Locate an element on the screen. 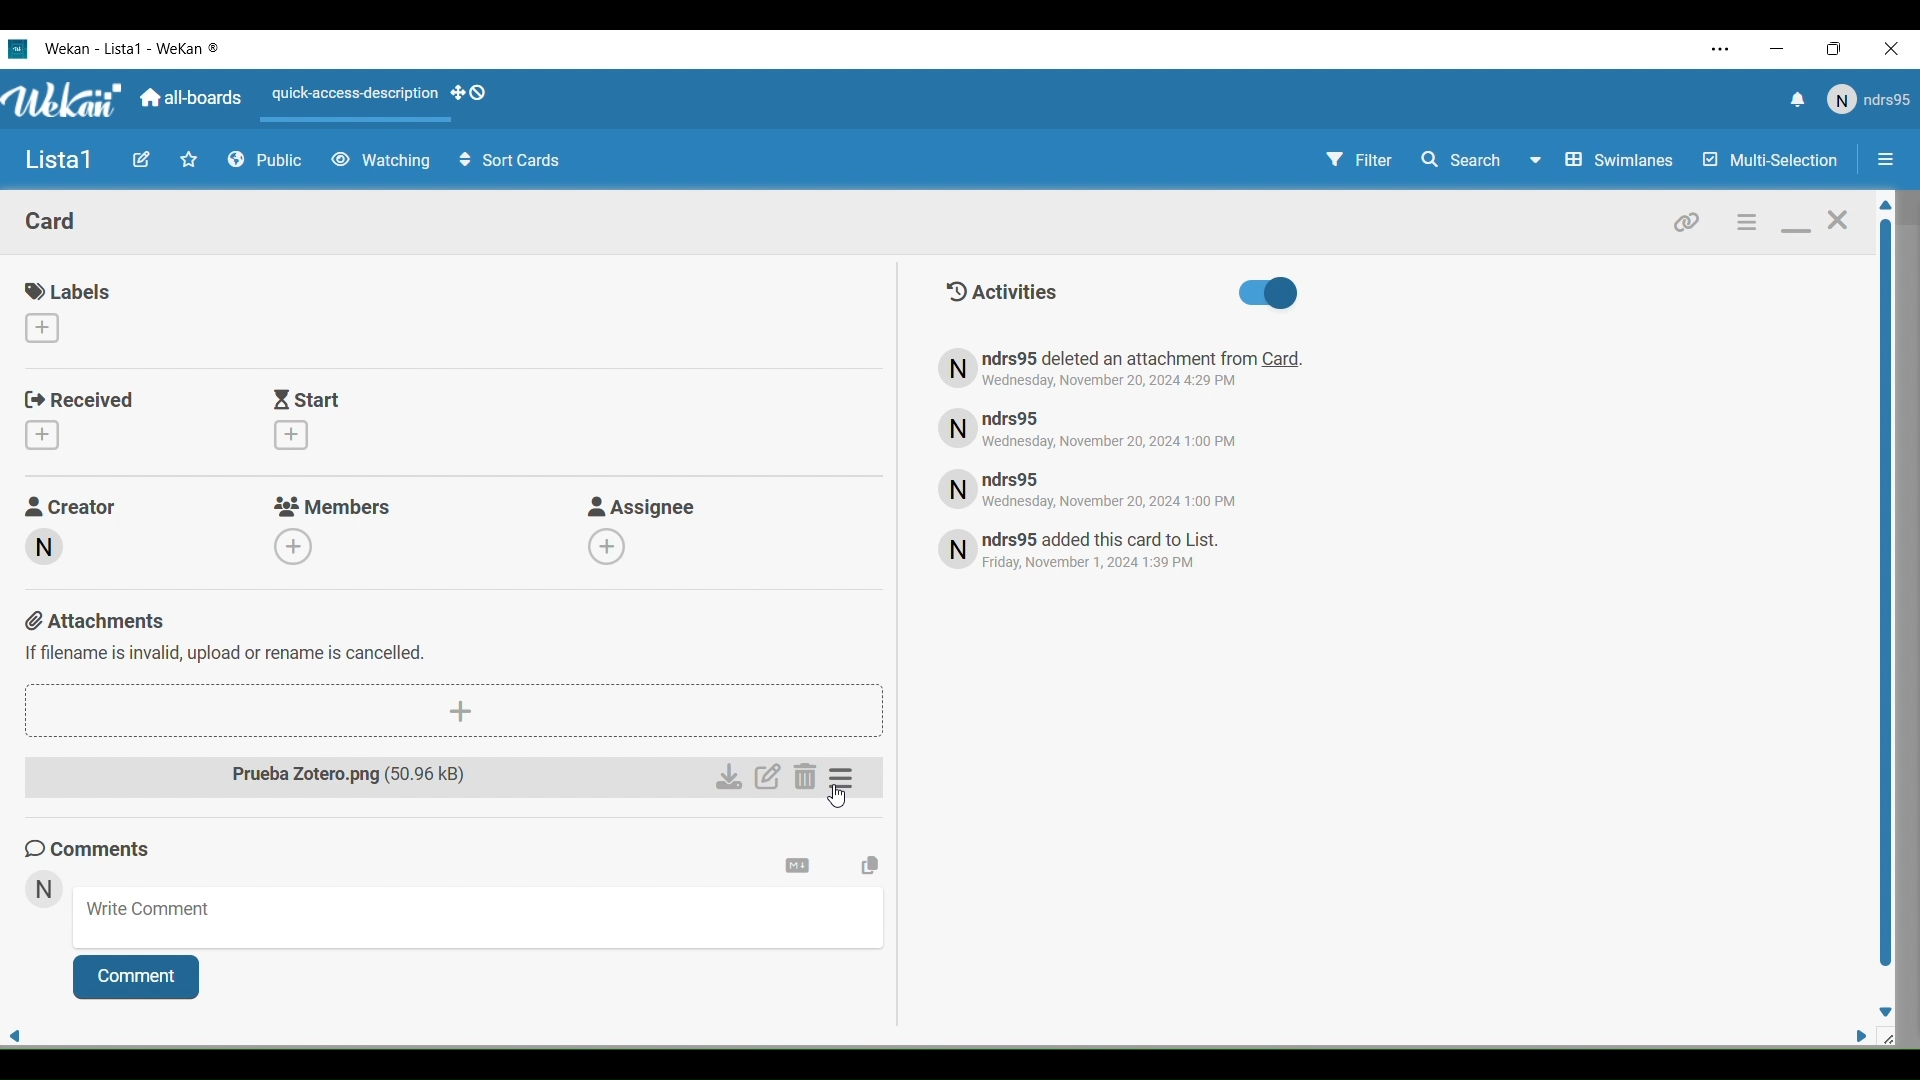  Text is located at coordinates (1000, 291).